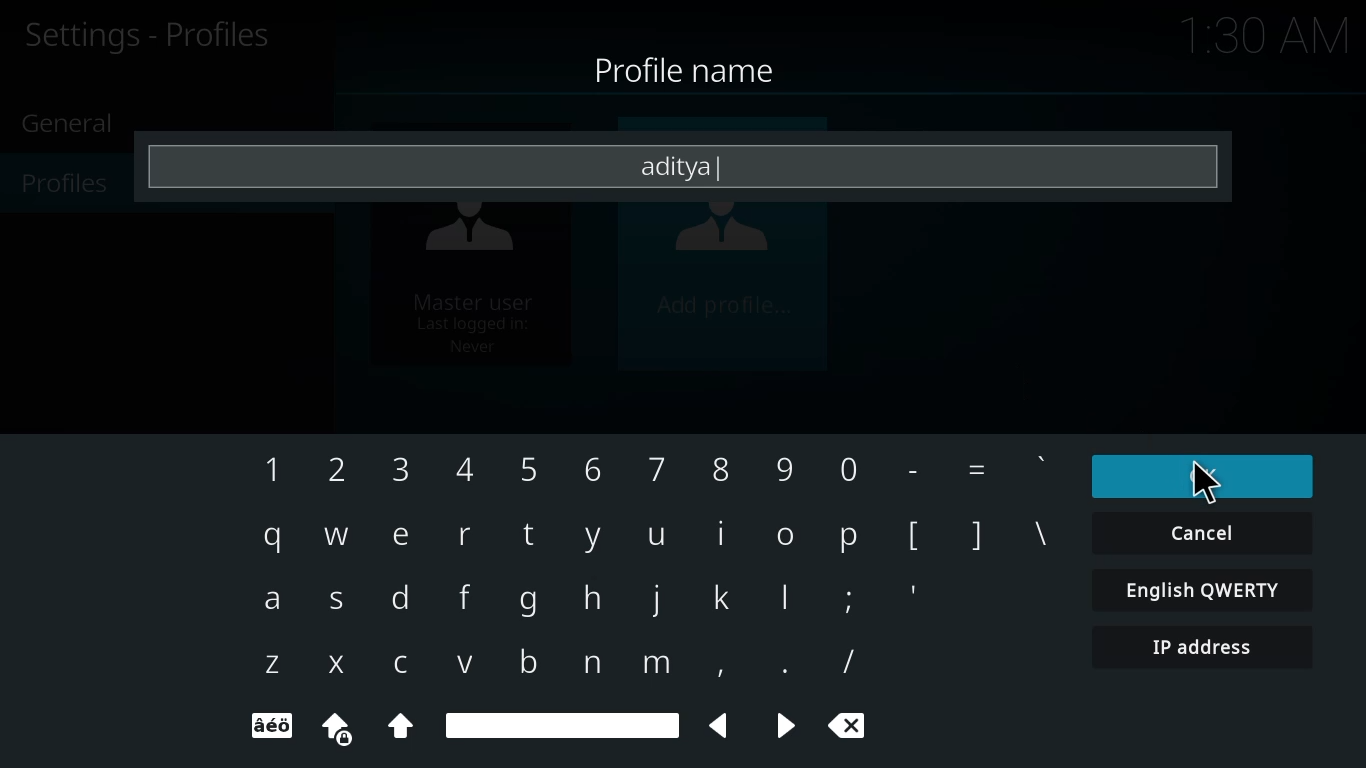 This screenshot has height=768, width=1366. Describe the element at coordinates (917, 538) in the screenshot. I see `[` at that location.